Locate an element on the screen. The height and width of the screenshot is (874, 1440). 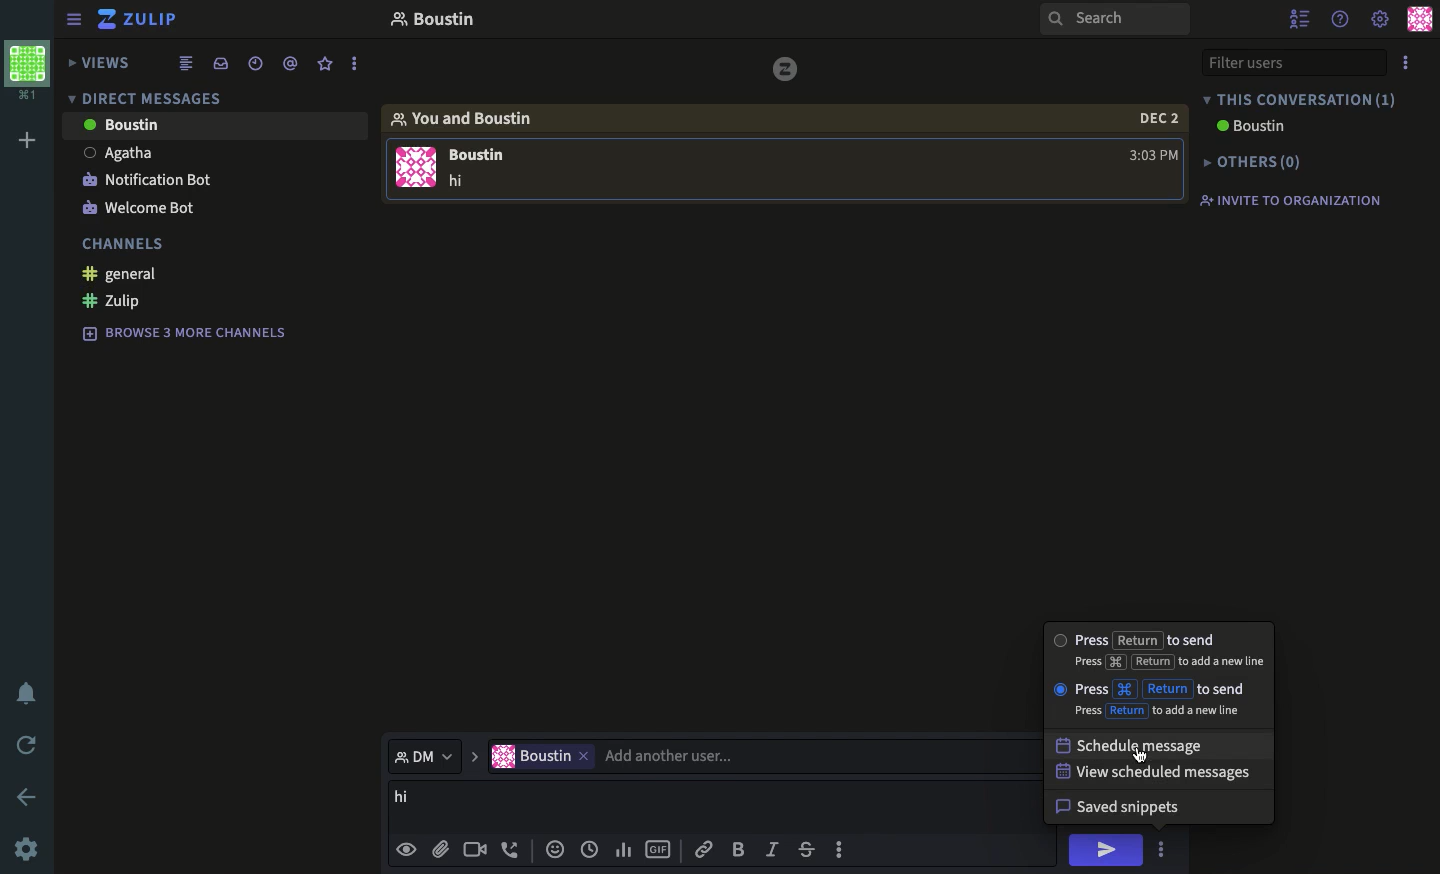
add workspace is located at coordinates (28, 137).